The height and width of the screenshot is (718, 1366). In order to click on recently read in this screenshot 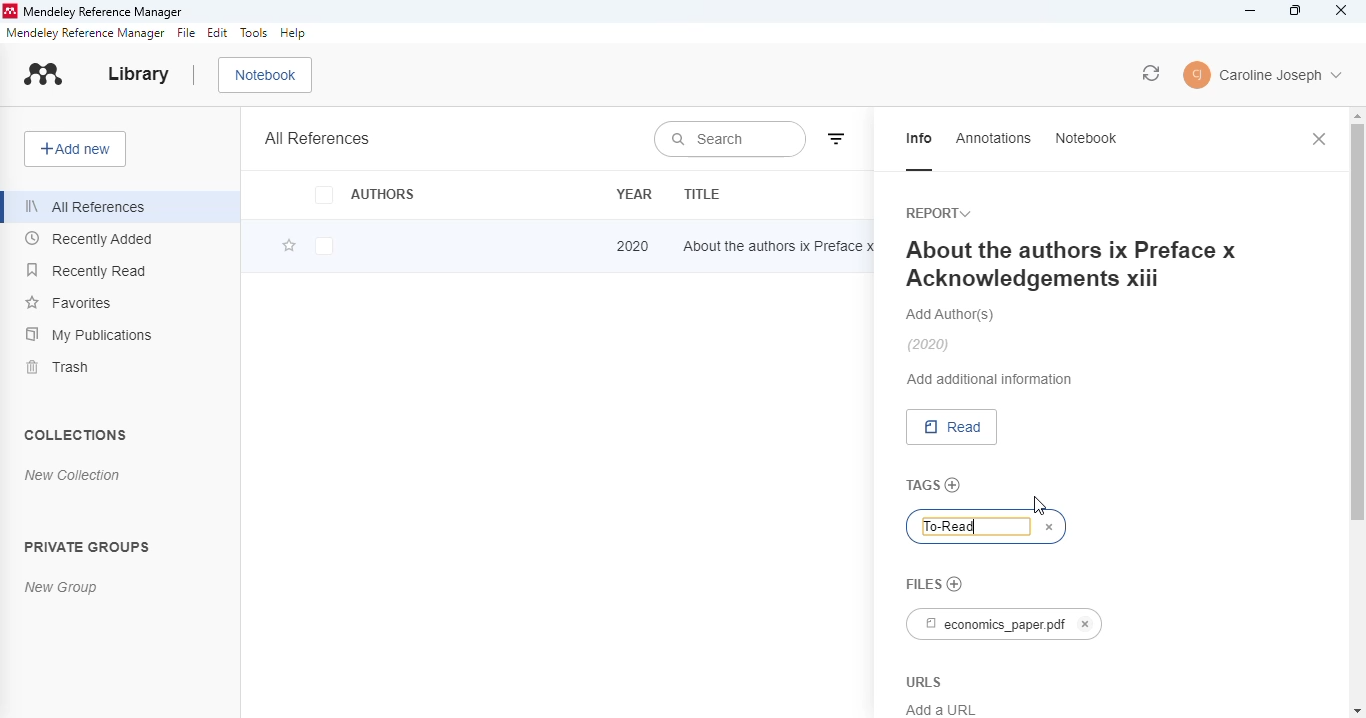, I will do `click(85, 270)`.